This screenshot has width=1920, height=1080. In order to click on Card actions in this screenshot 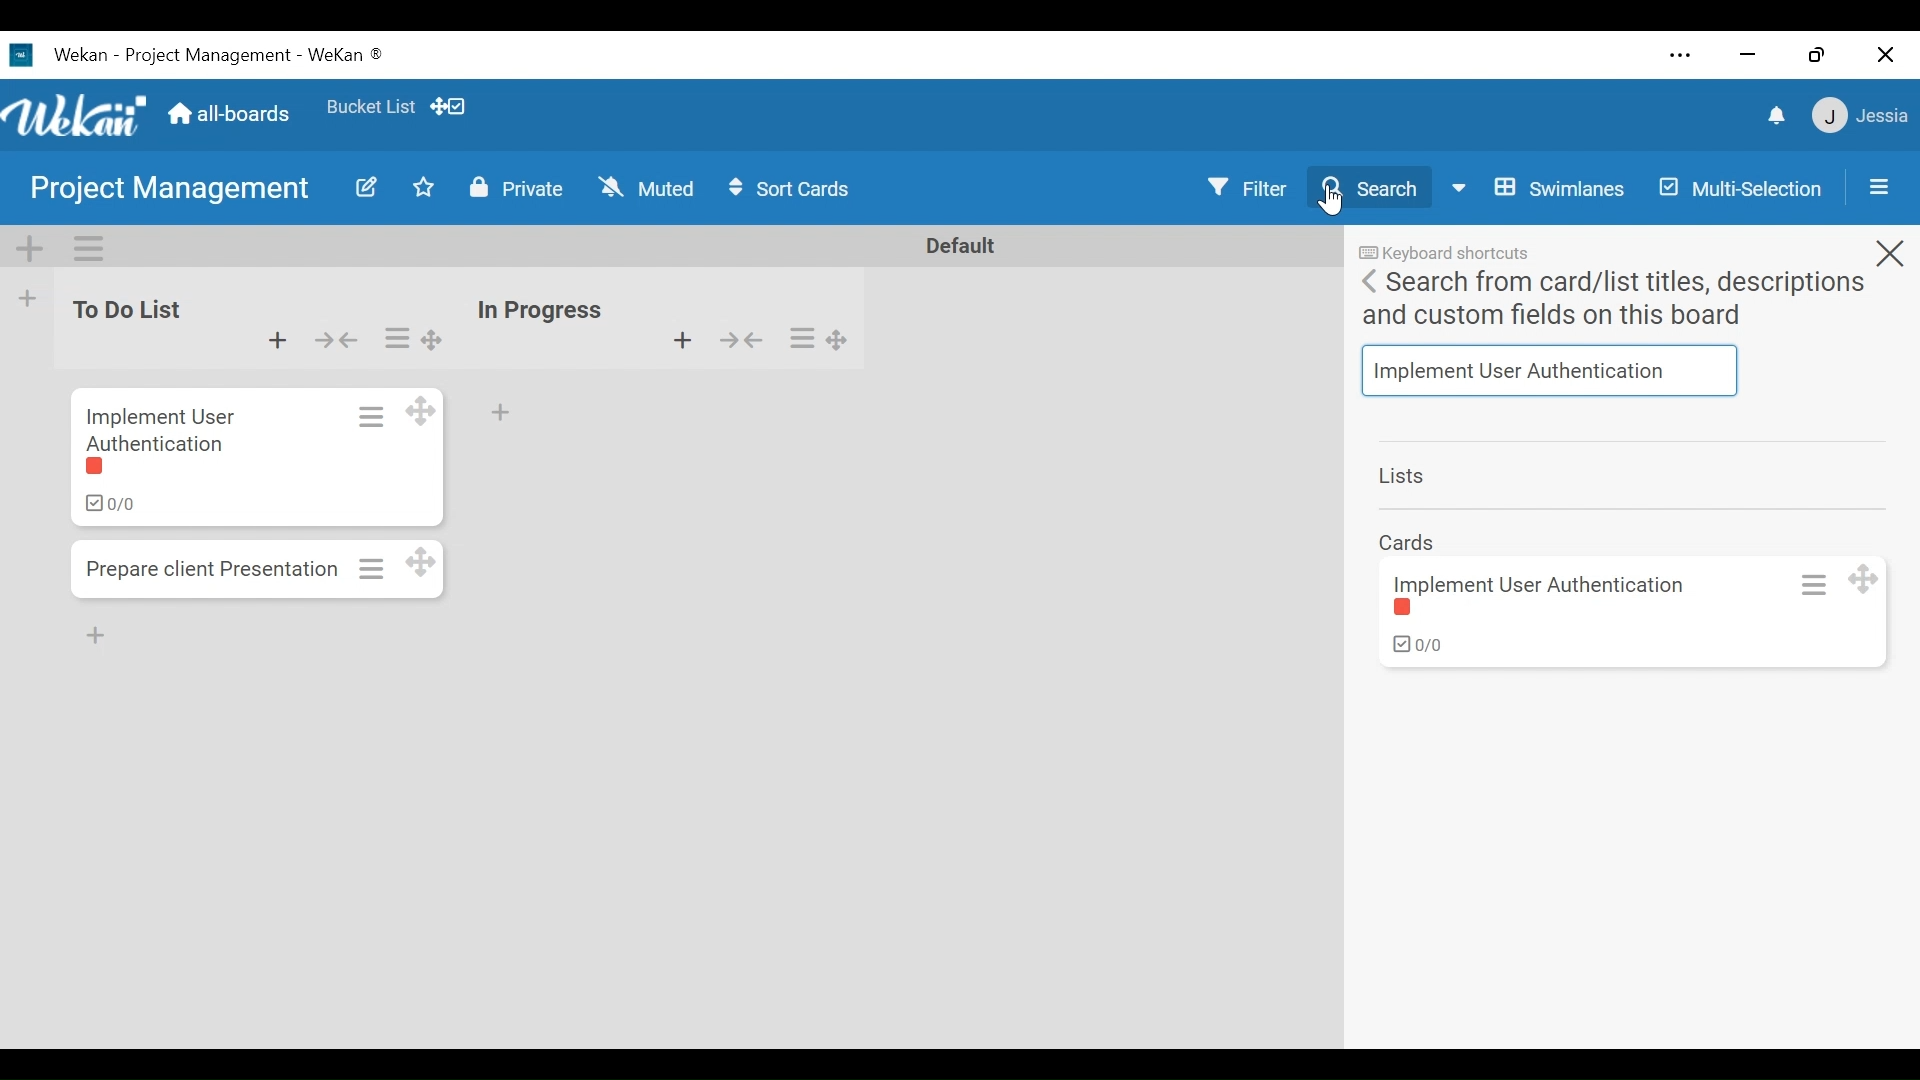, I will do `click(366, 415)`.